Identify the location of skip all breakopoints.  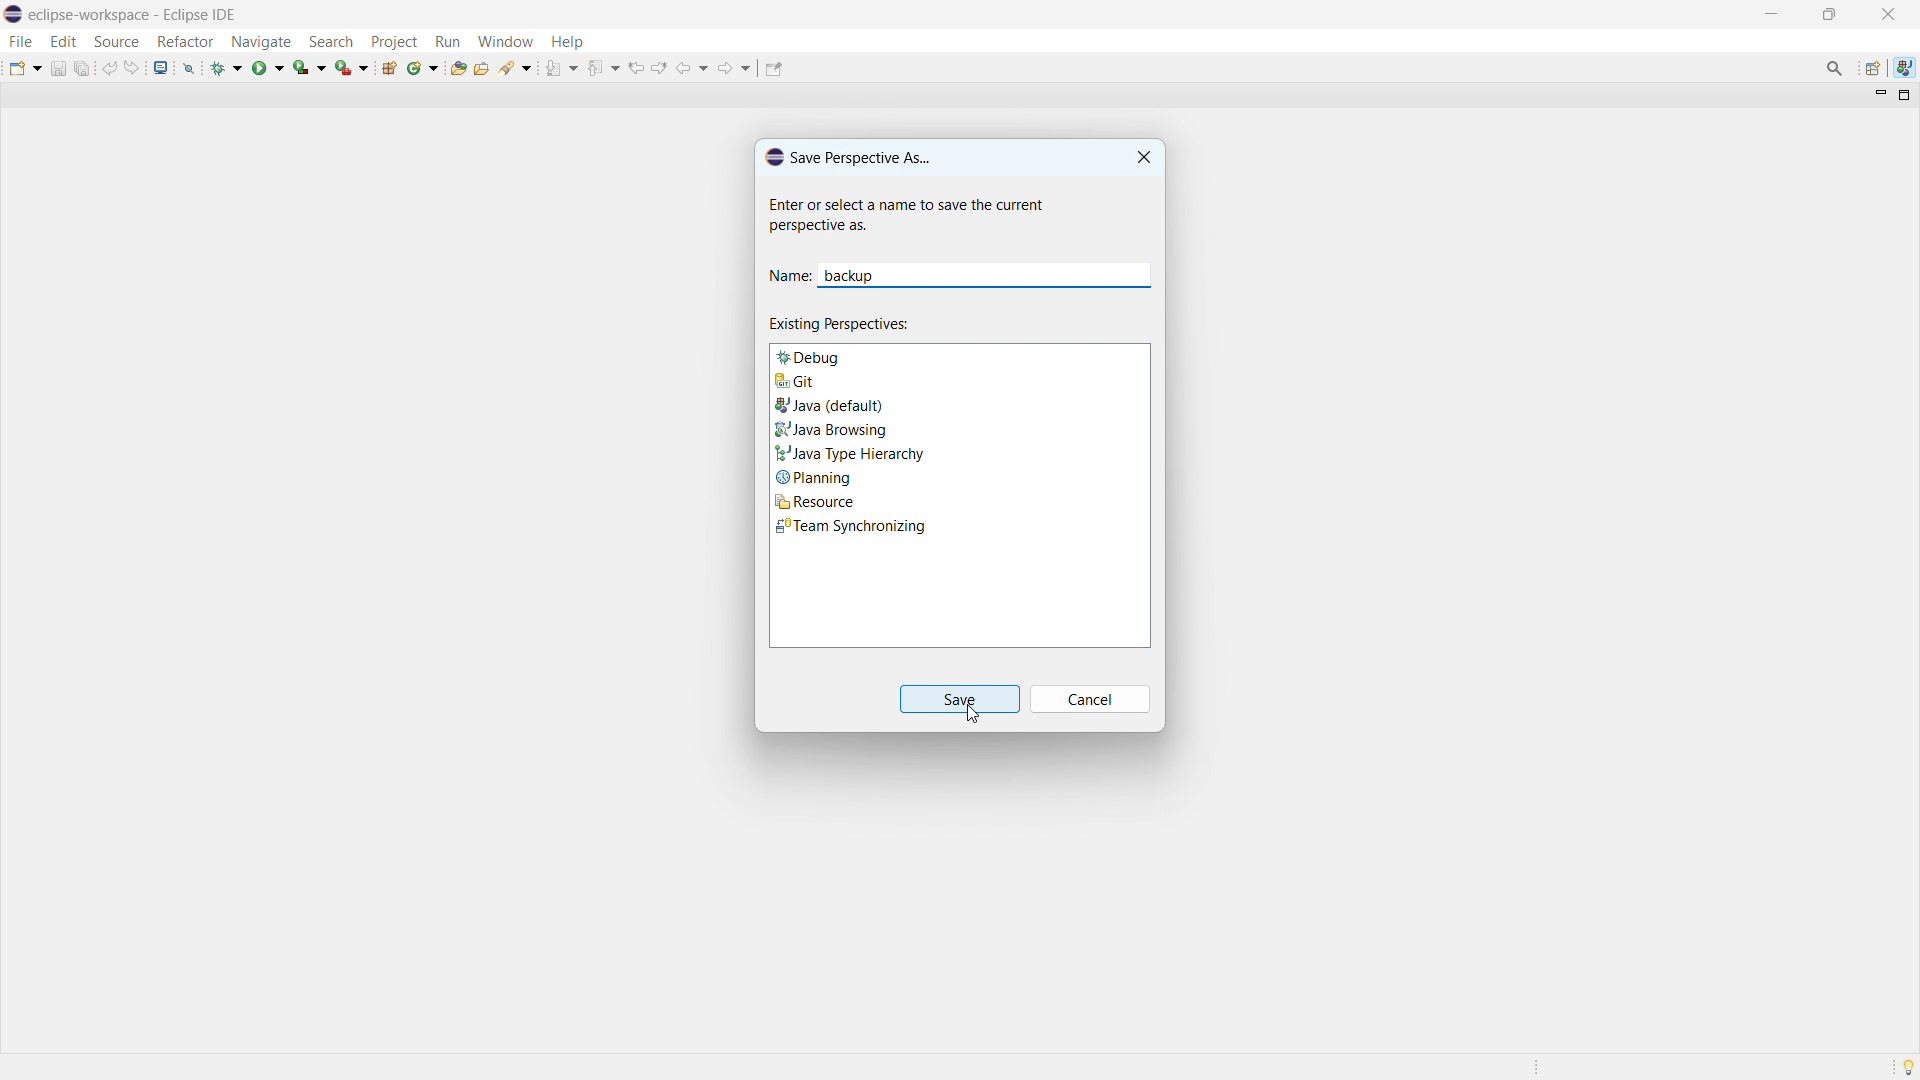
(189, 67).